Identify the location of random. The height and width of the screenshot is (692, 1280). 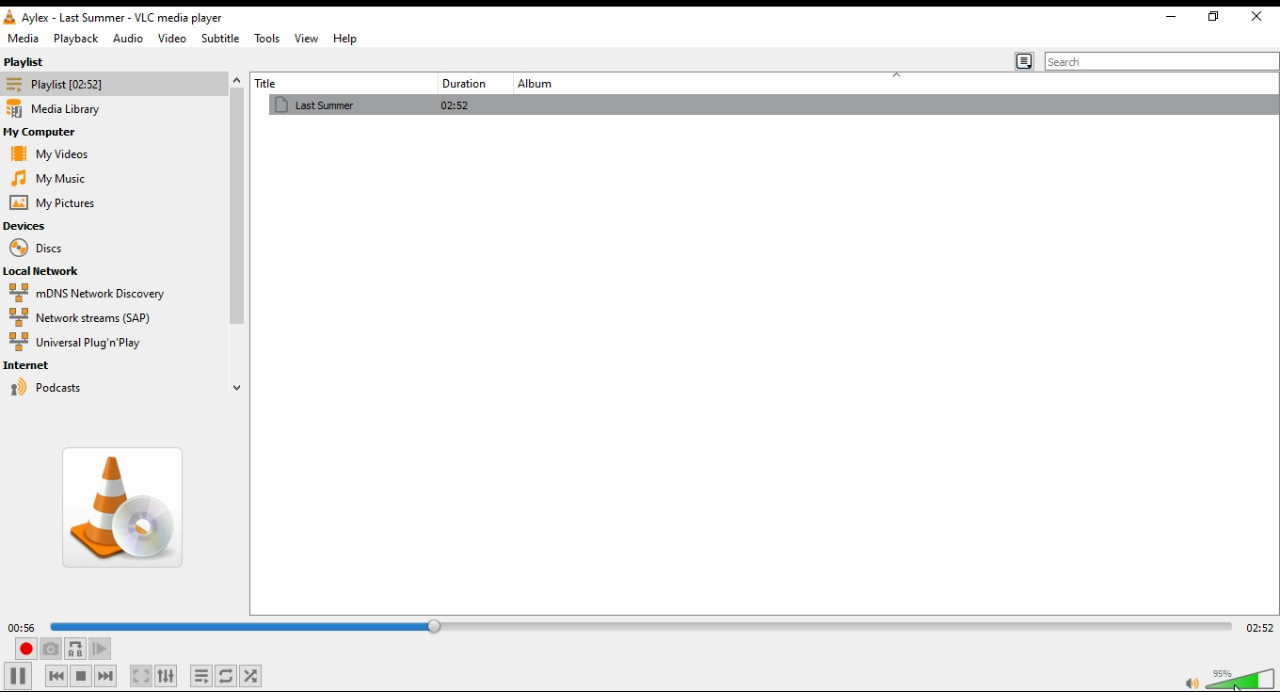
(255, 676).